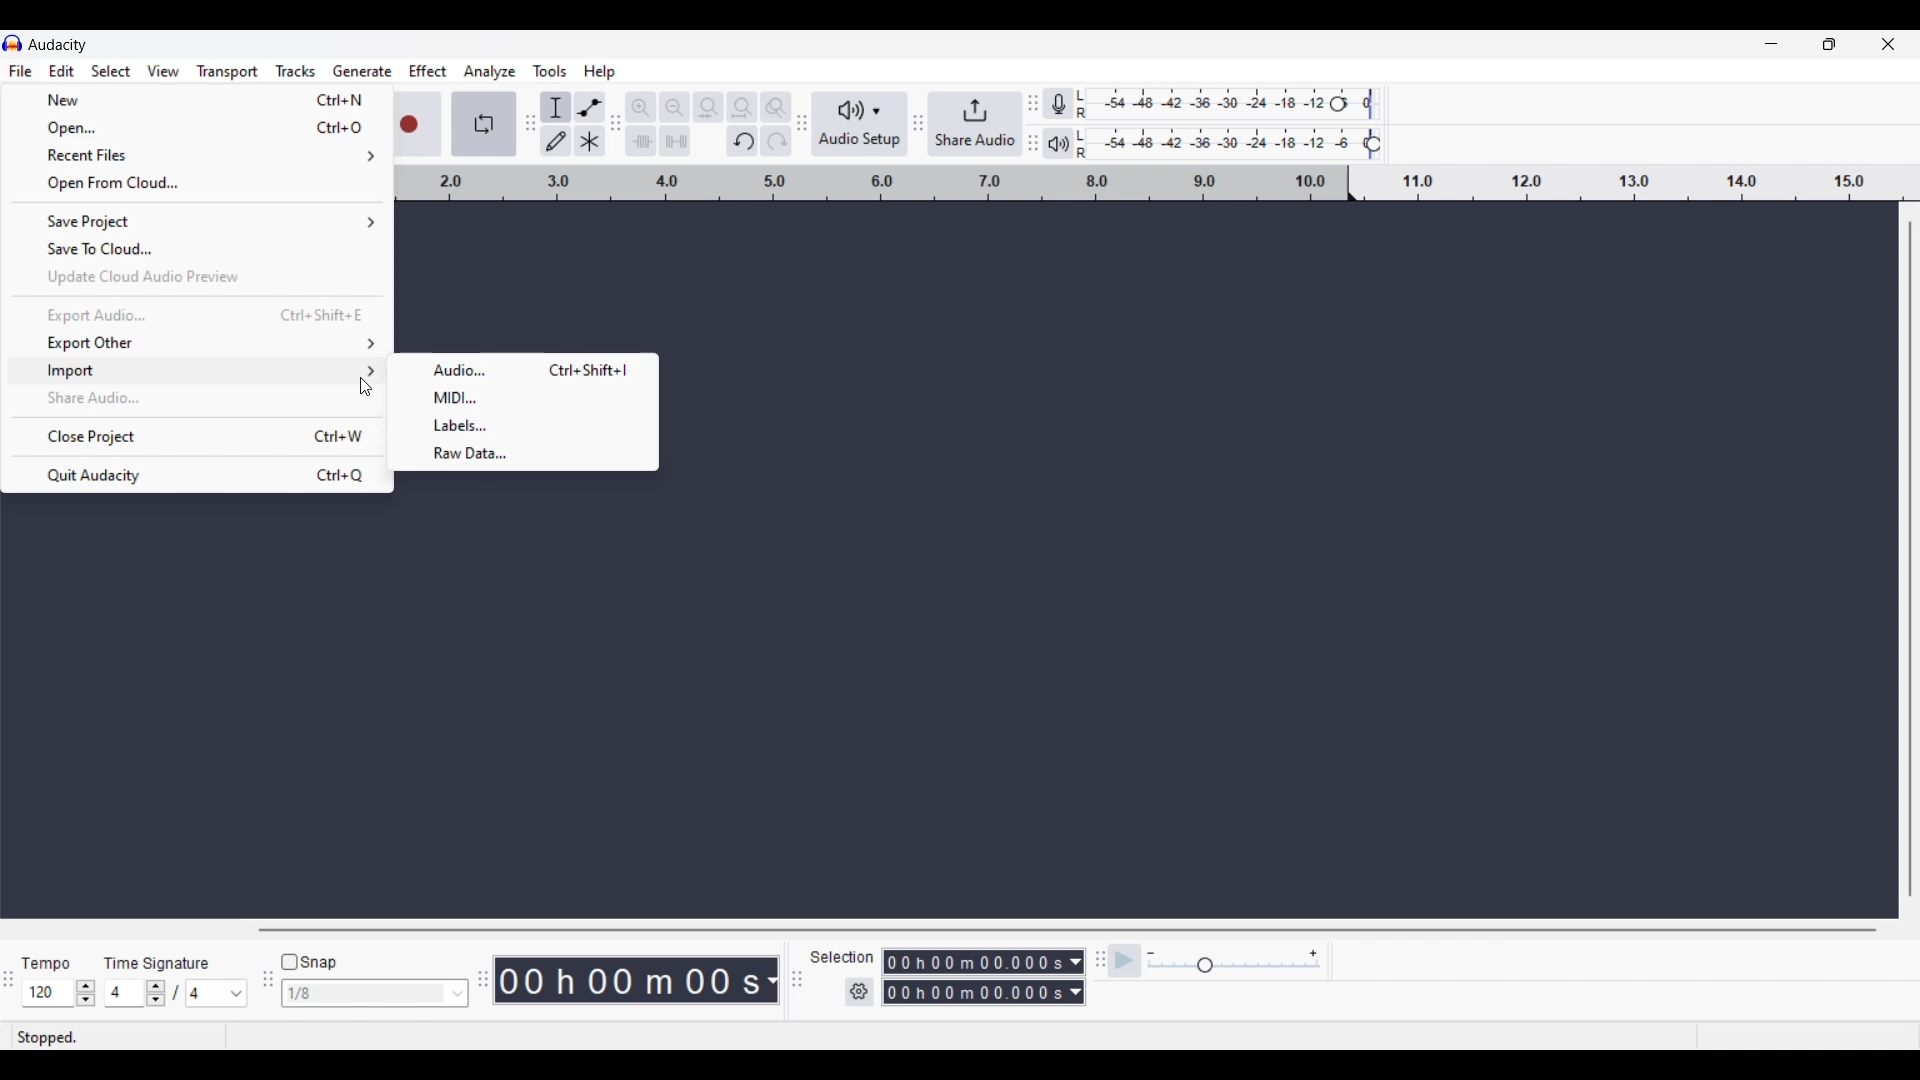 The width and height of the screenshot is (1920, 1080). I want to click on tools tool bar, so click(527, 123).